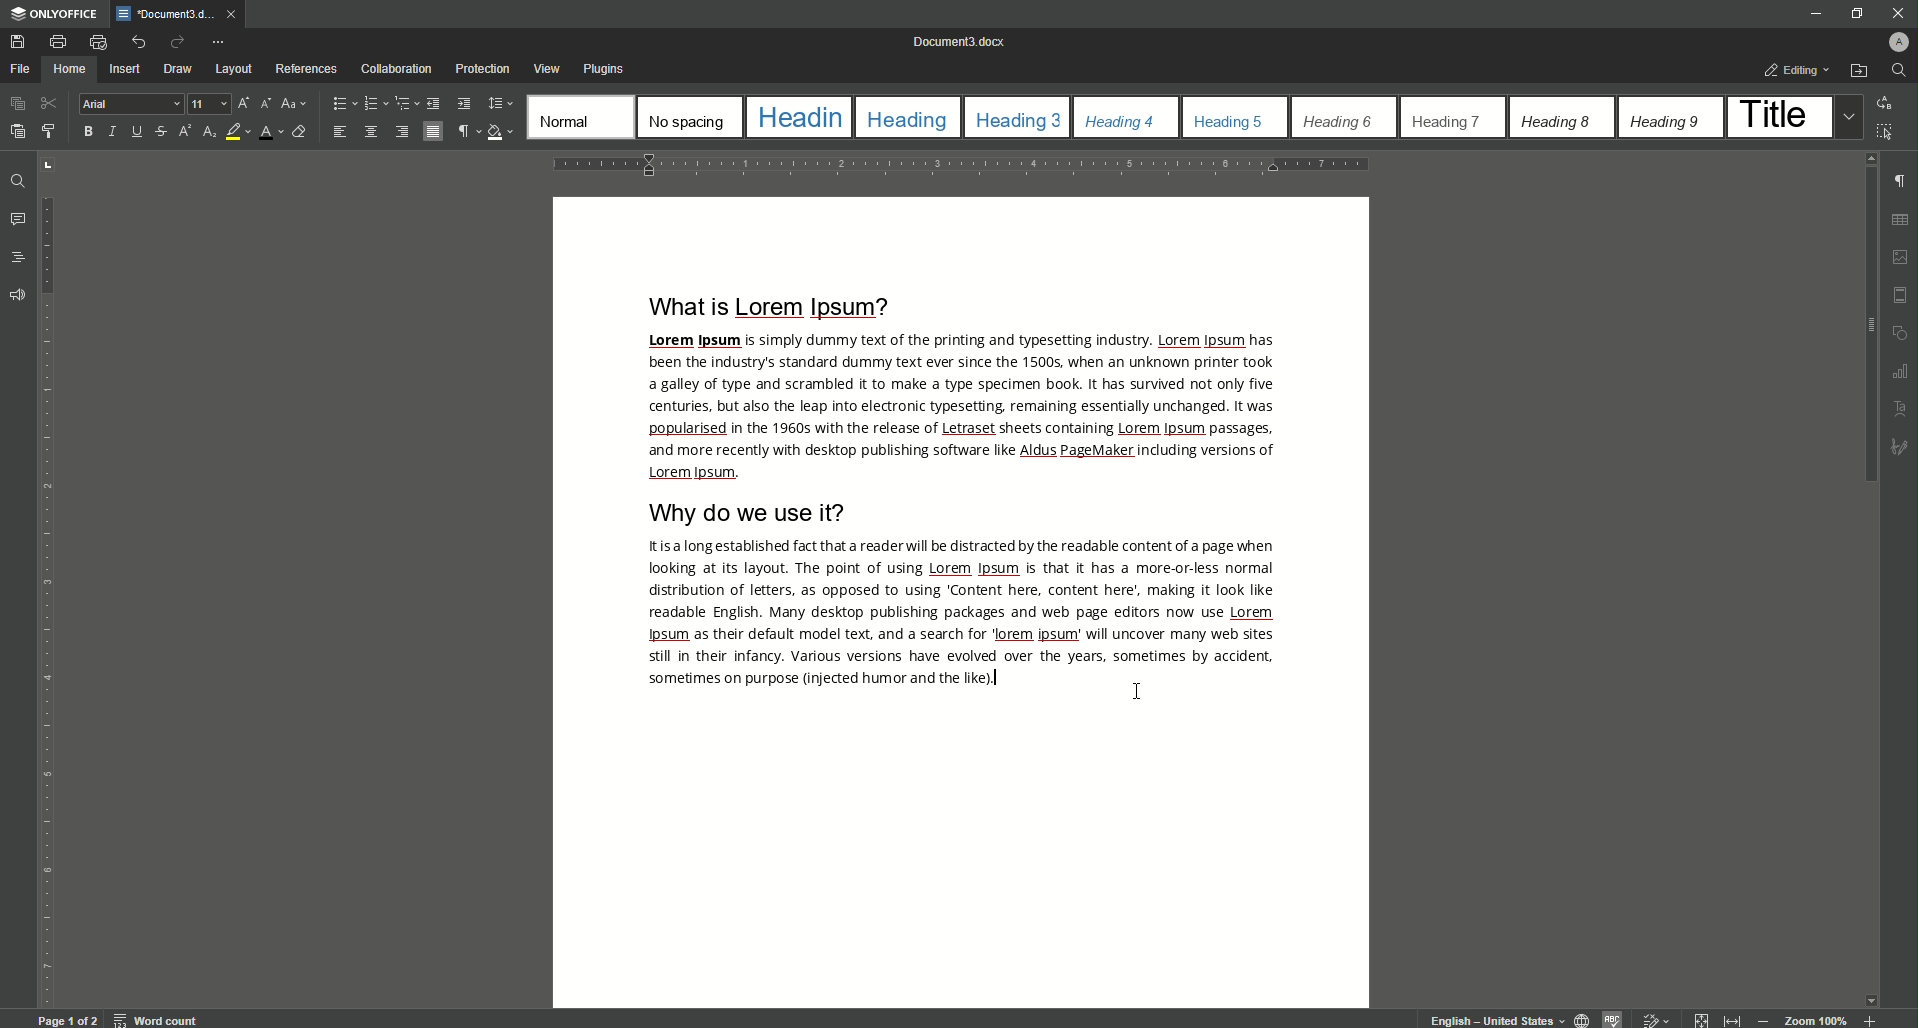 This screenshot has width=1918, height=1028. Describe the element at coordinates (153, 1021) in the screenshot. I see `word count` at that location.